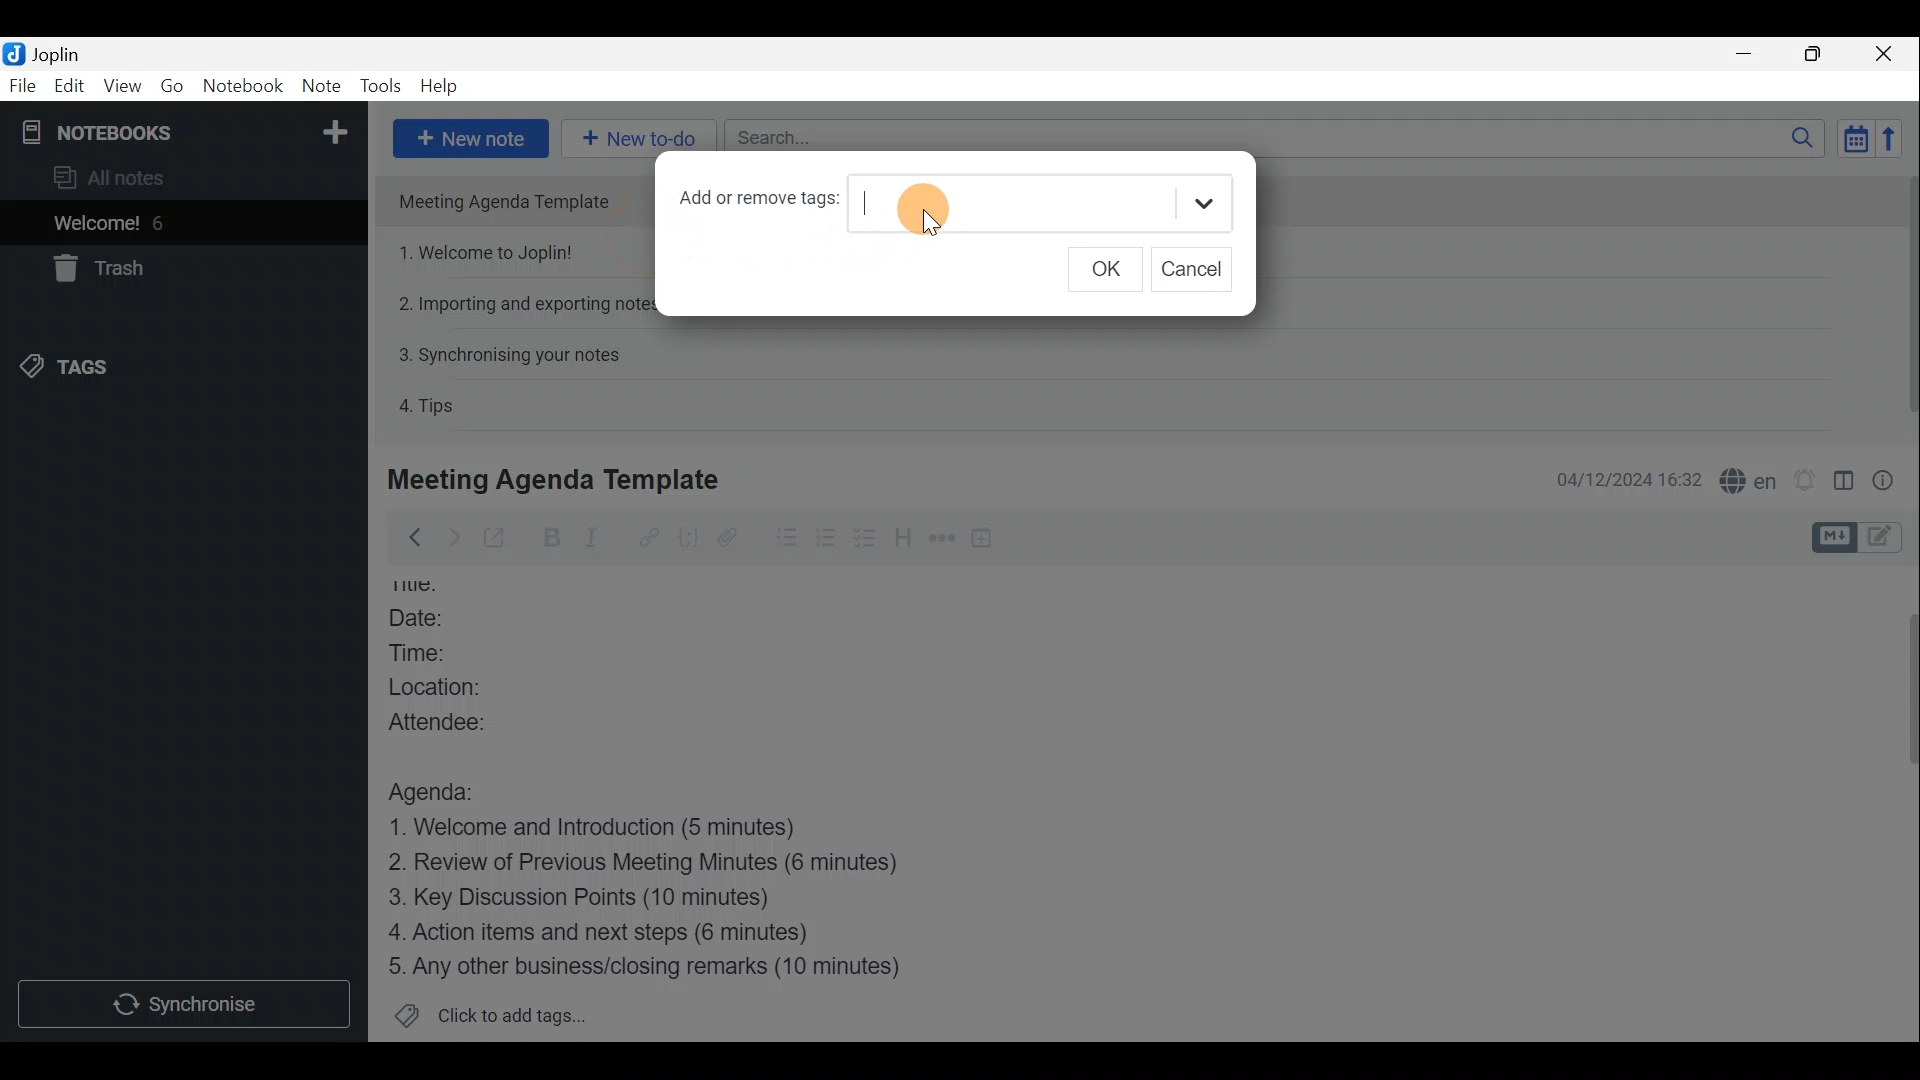  Describe the element at coordinates (587, 899) in the screenshot. I see `Key Discussion Points (10 minutes)` at that location.